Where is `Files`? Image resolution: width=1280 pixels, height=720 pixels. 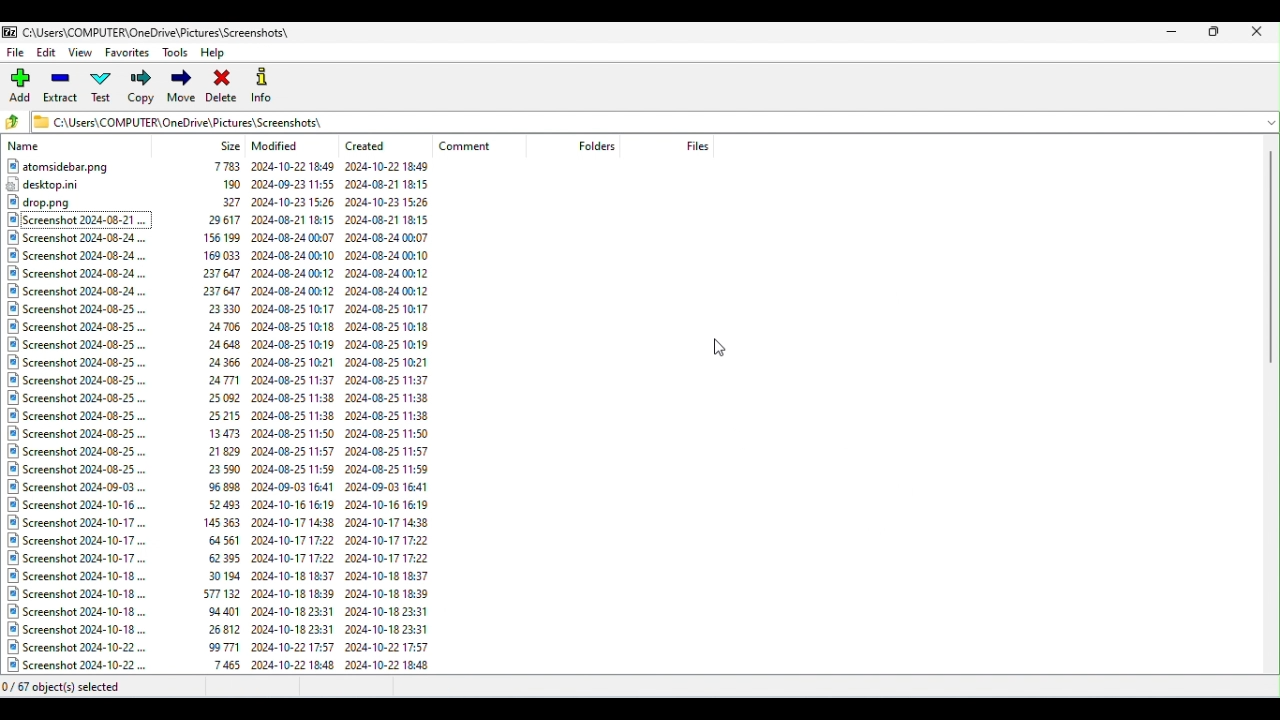 Files is located at coordinates (697, 145).